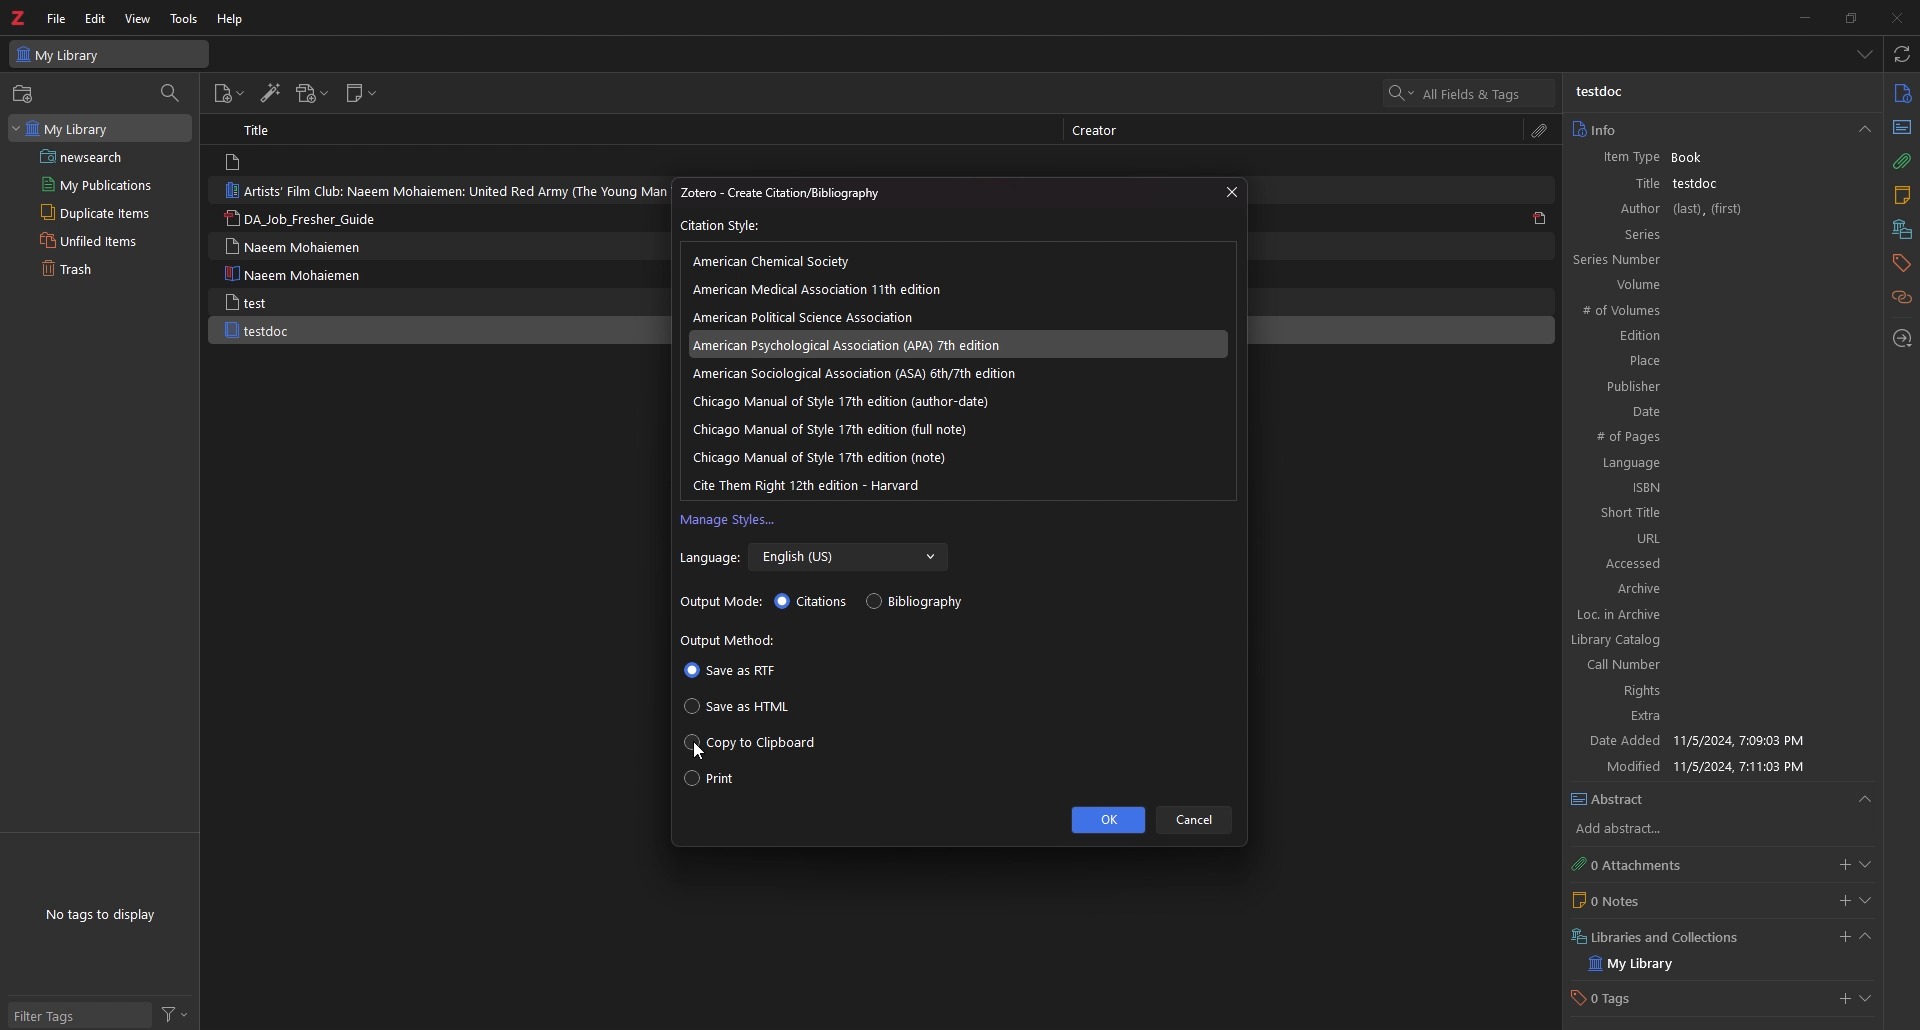 This screenshot has height=1030, width=1920. Describe the element at coordinates (1710, 360) in the screenshot. I see `Place` at that location.